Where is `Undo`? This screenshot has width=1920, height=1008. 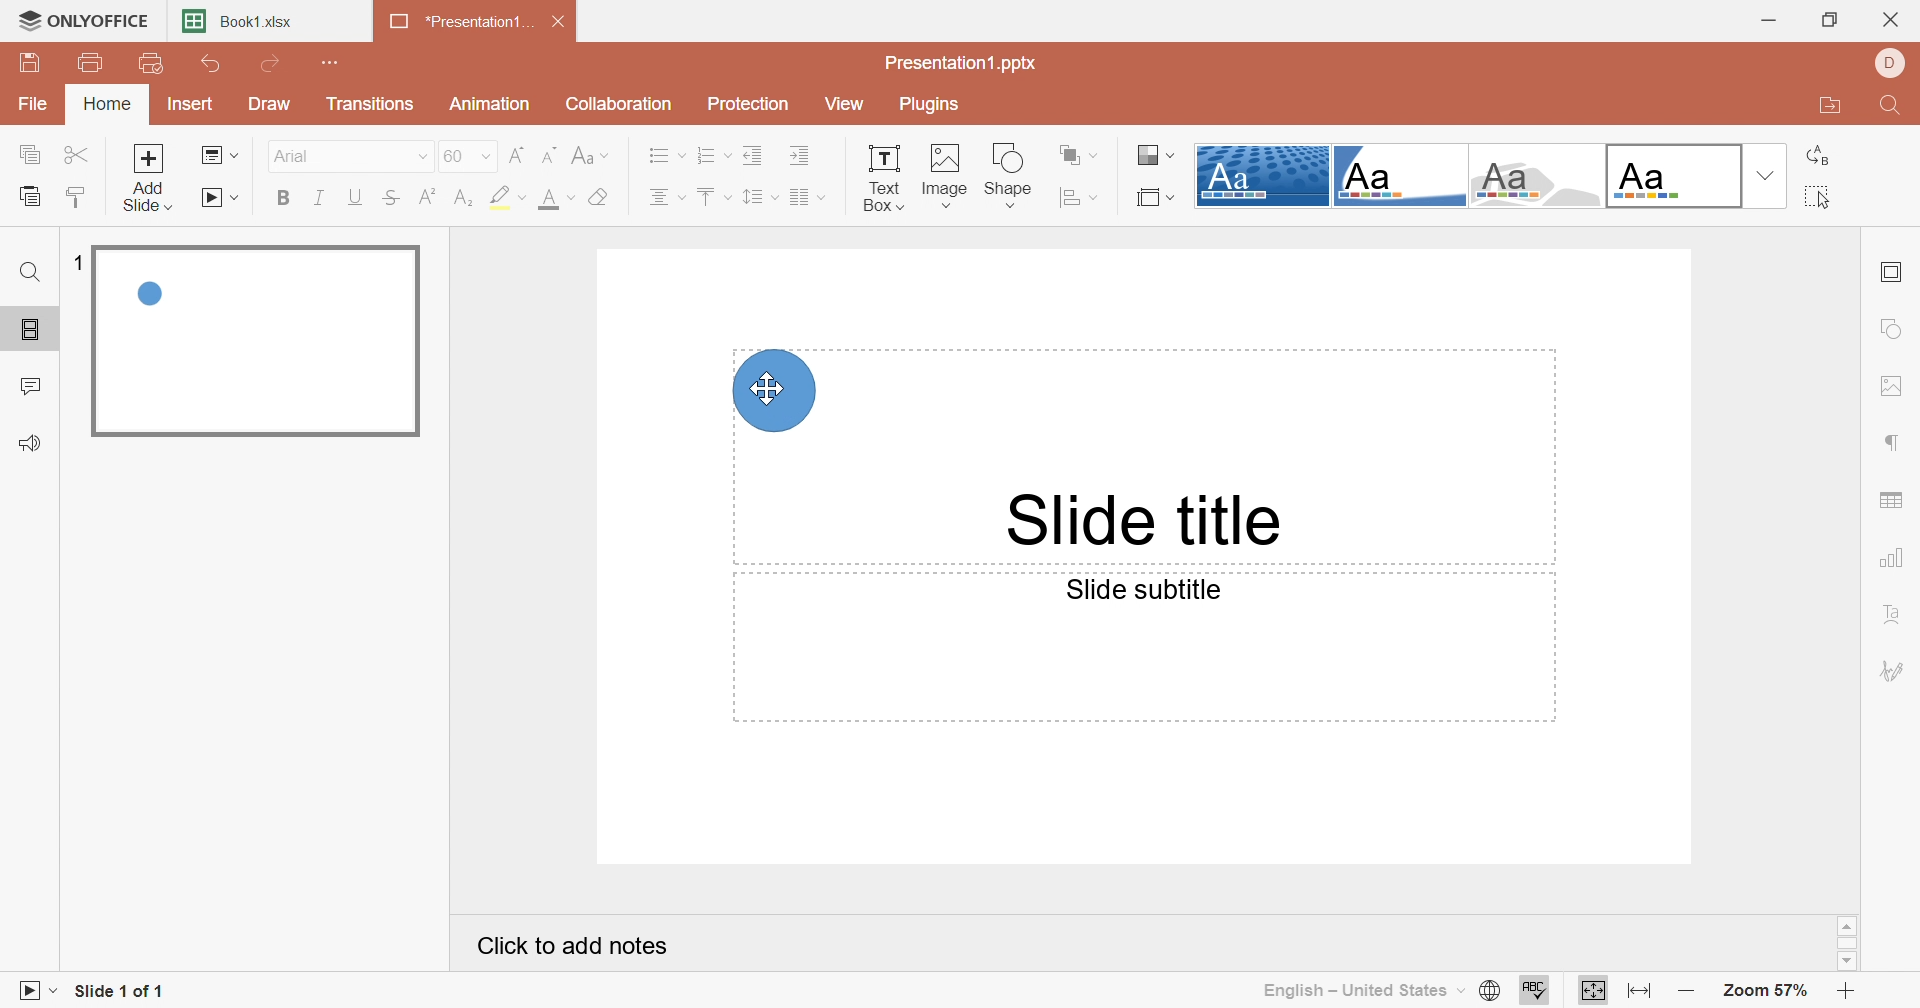
Undo is located at coordinates (214, 64).